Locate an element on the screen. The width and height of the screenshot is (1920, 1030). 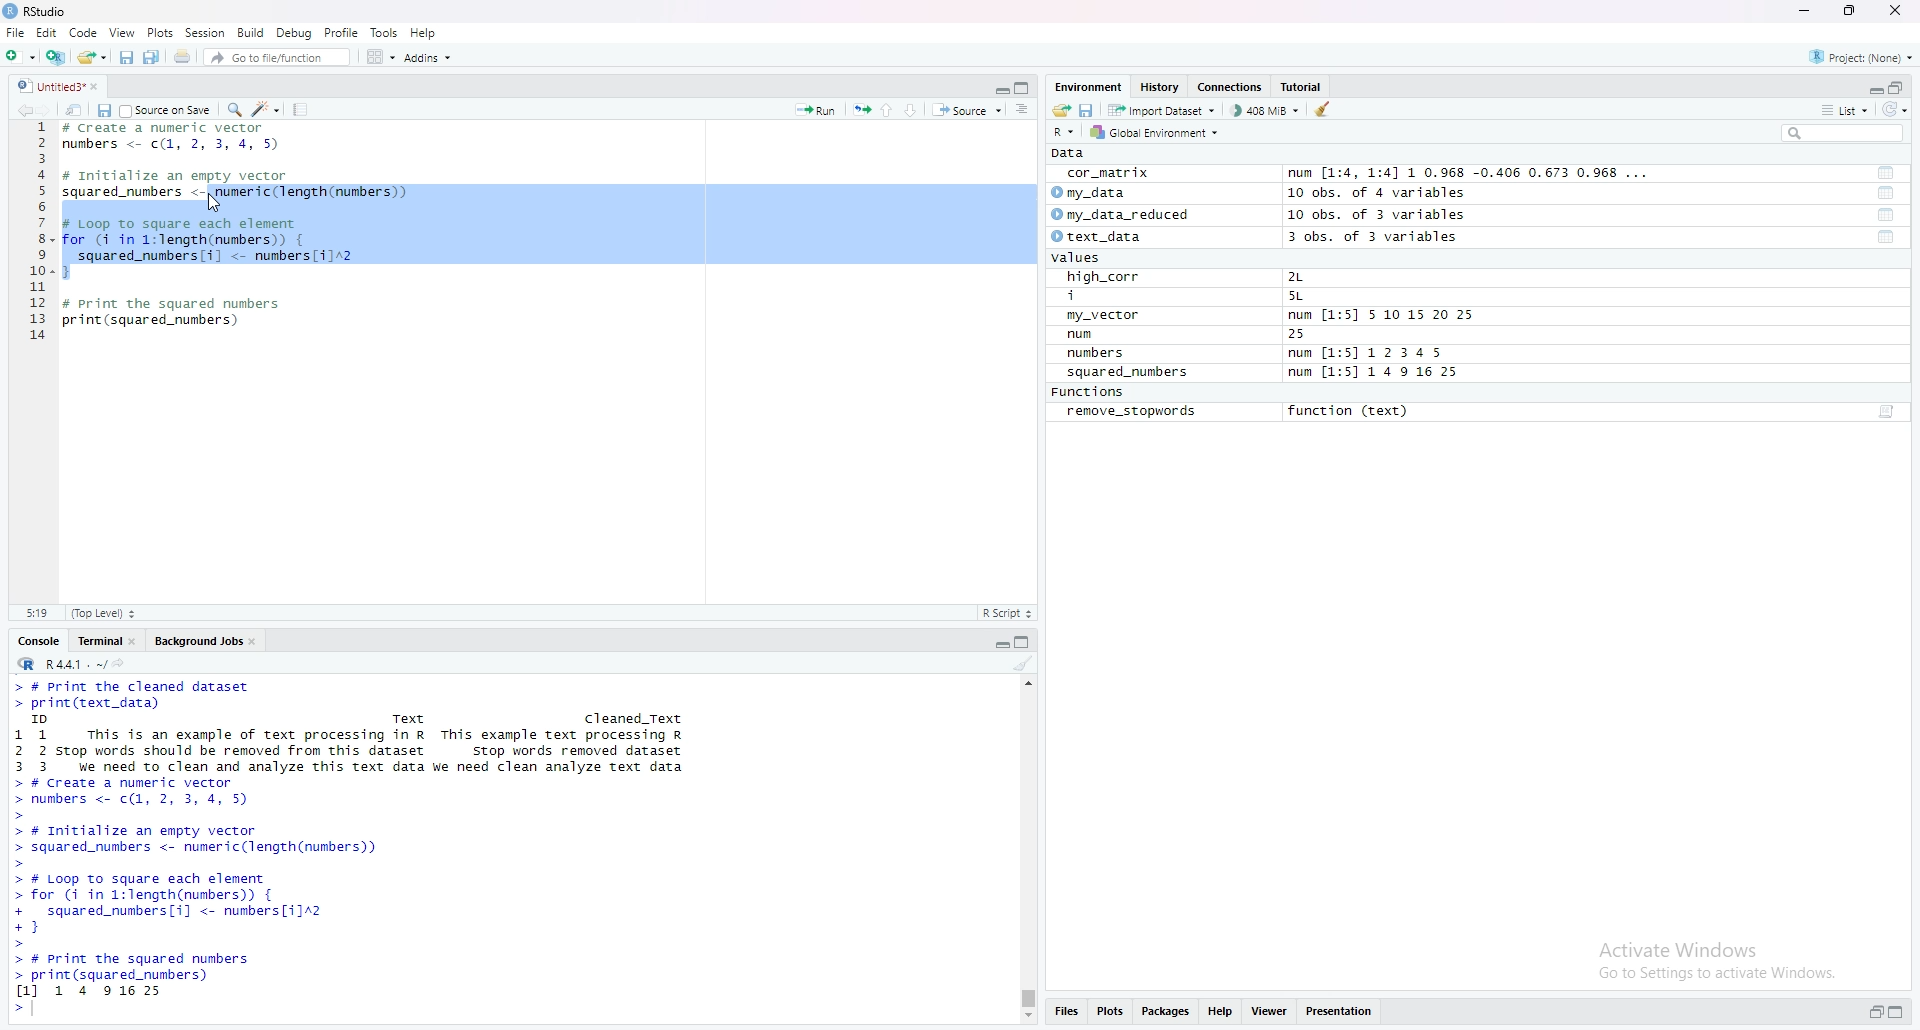
5L is located at coordinates (1300, 297).